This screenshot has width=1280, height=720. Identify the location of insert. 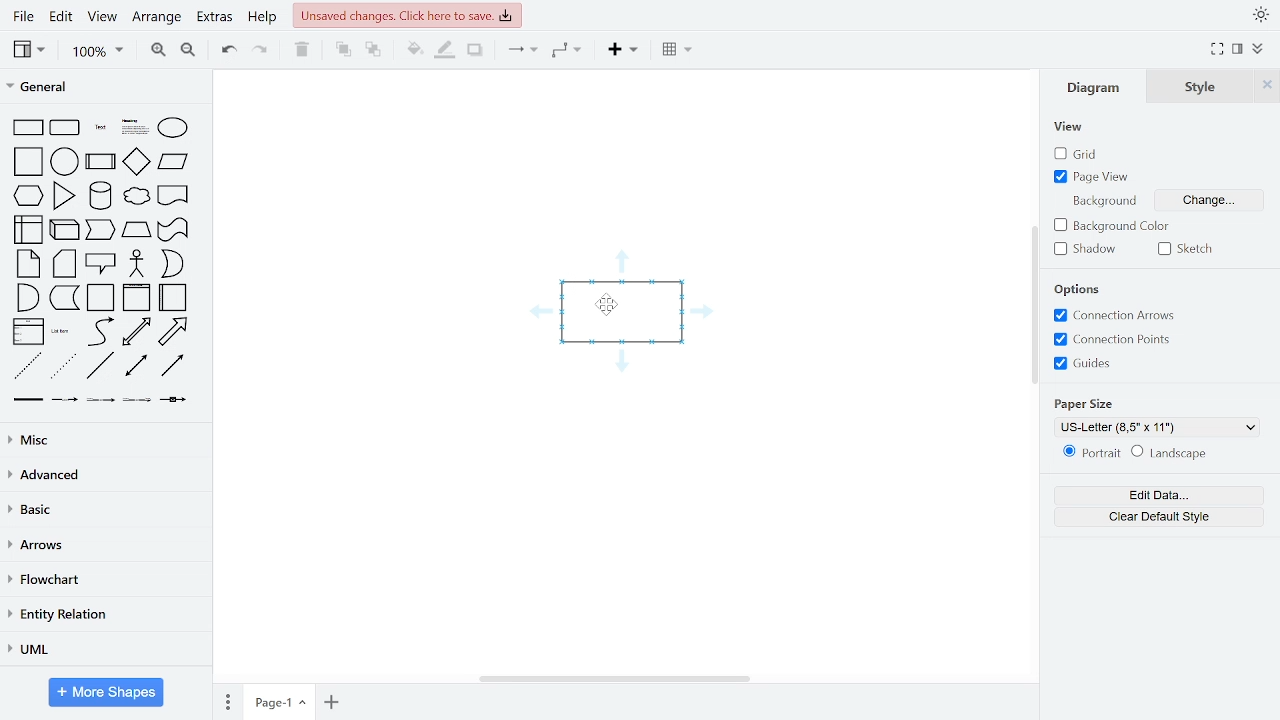
(678, 51).